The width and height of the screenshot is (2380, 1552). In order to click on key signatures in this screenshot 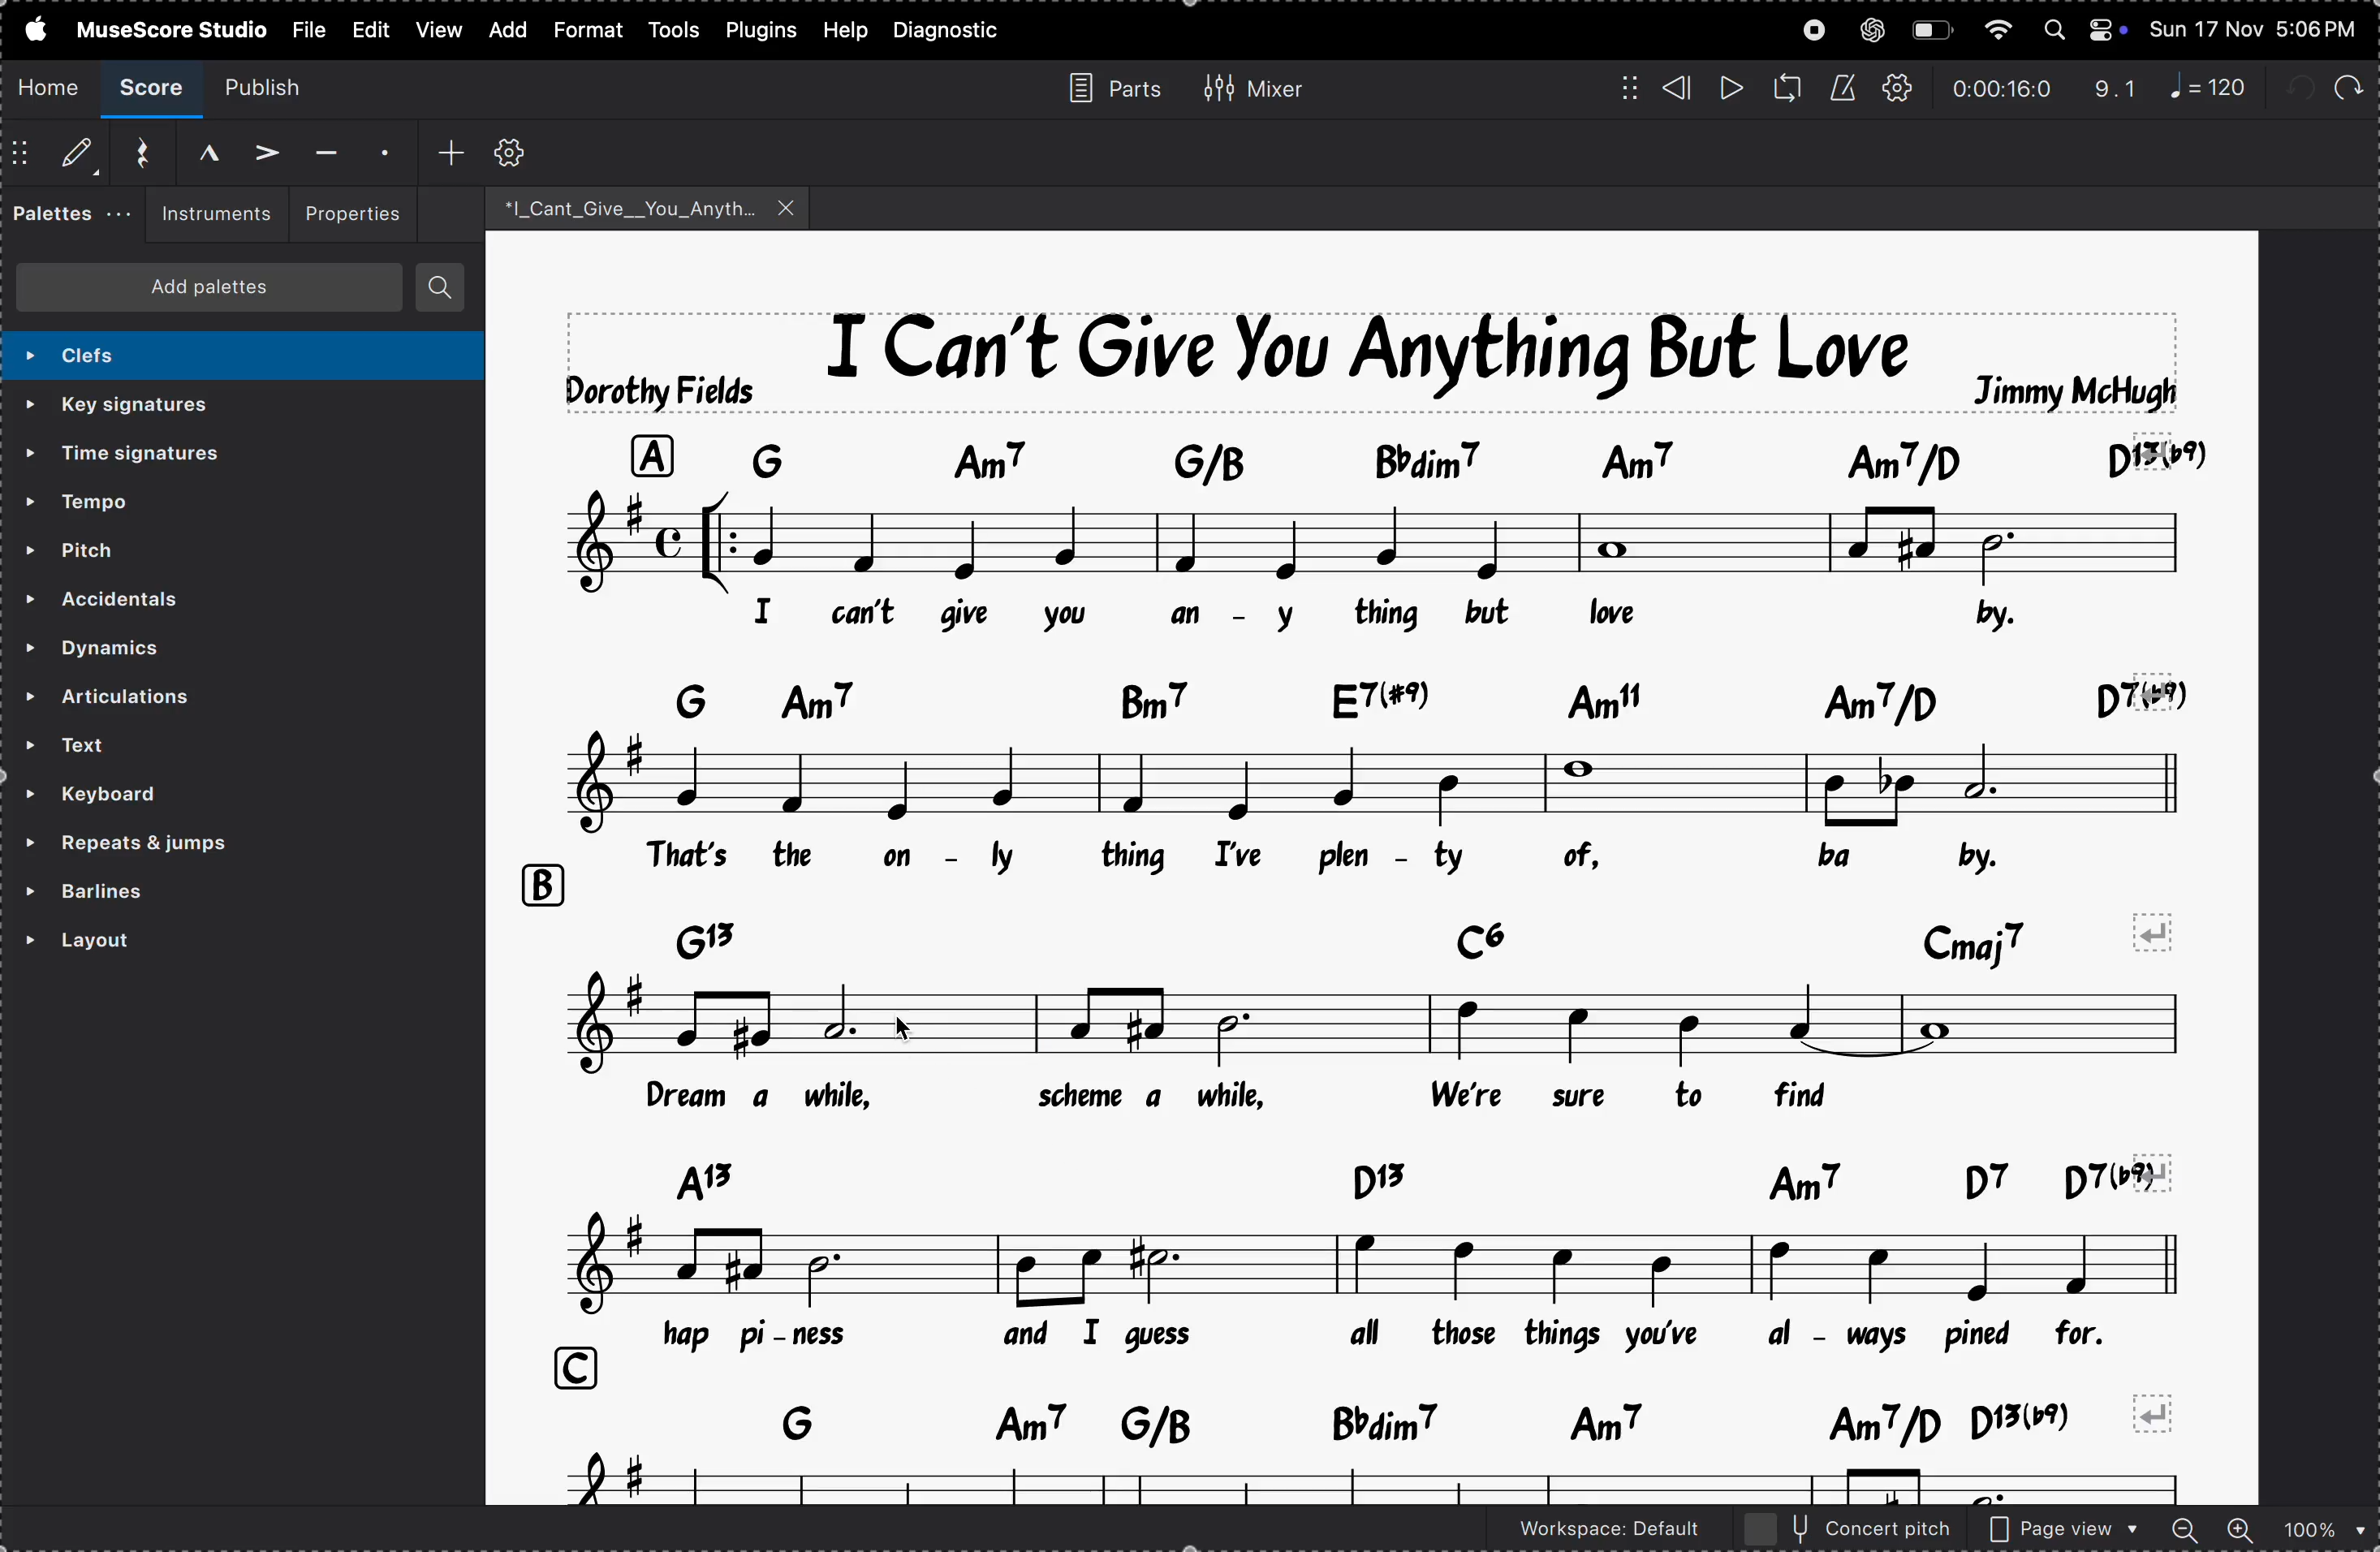, I will do `click(186, 406)`.